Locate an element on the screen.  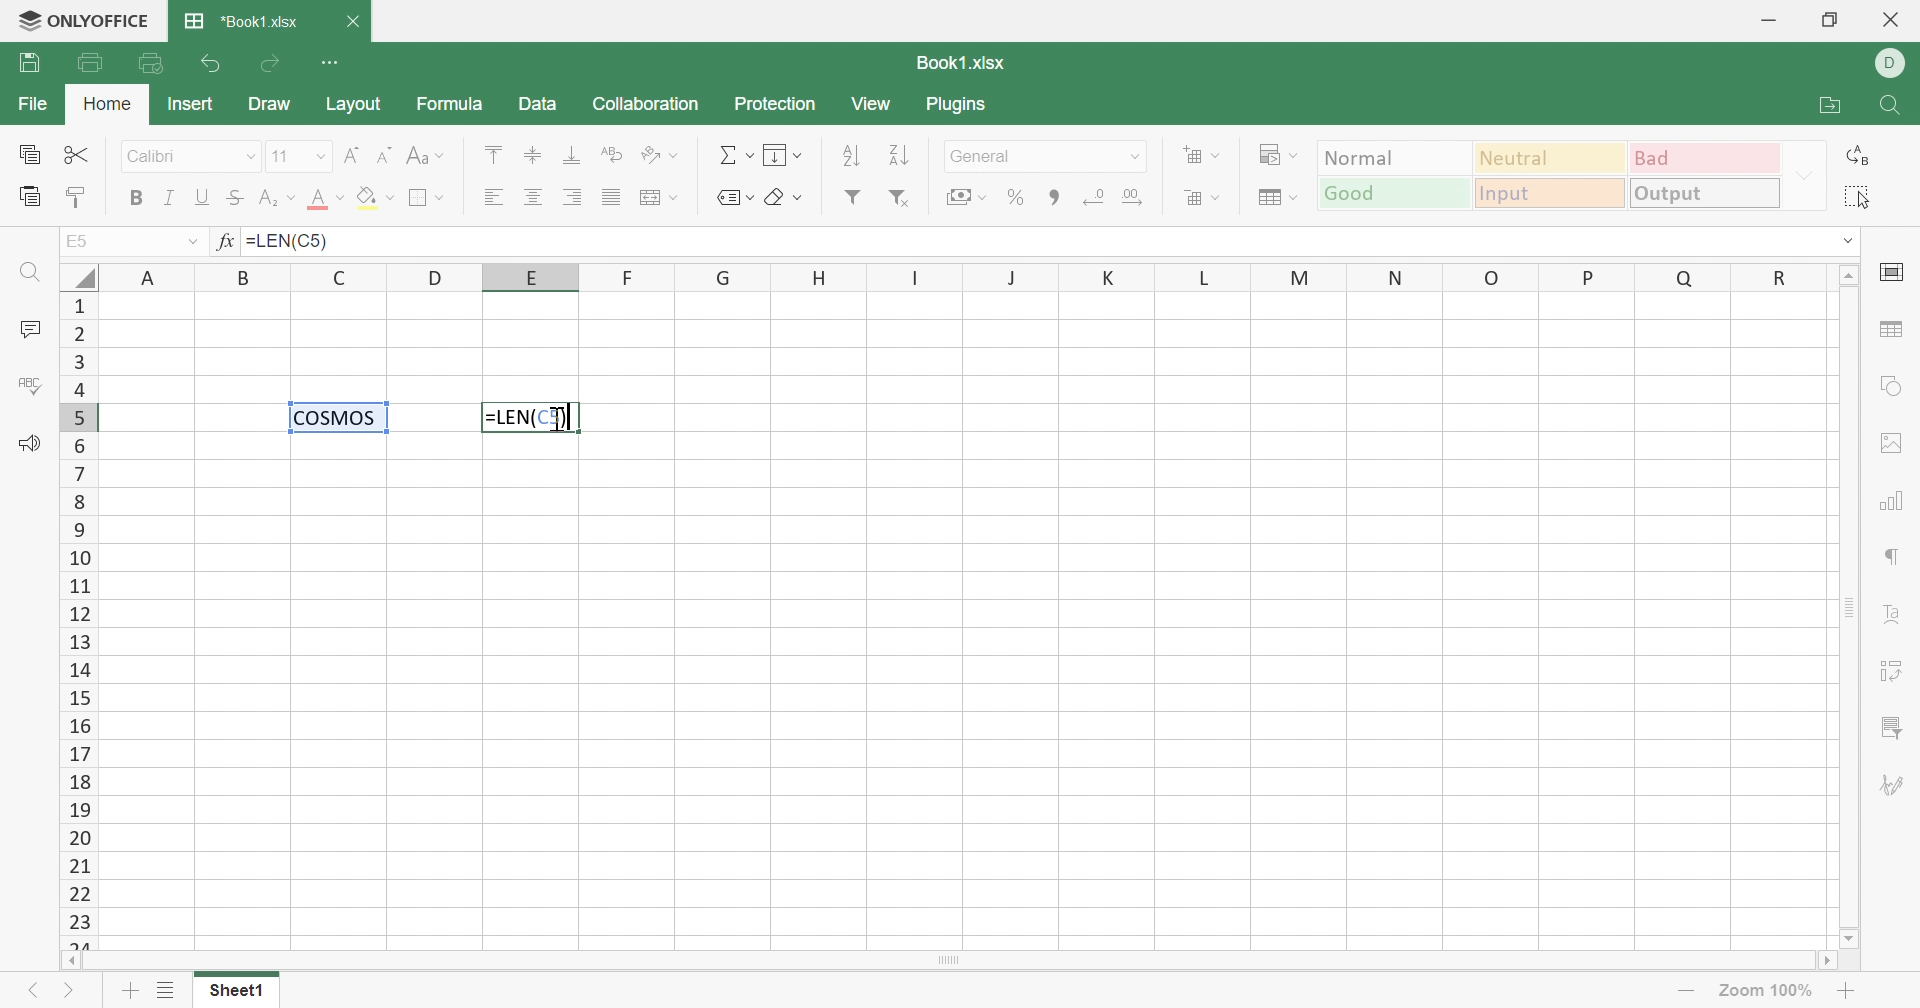
Bold is located at coordinates (135, 198).